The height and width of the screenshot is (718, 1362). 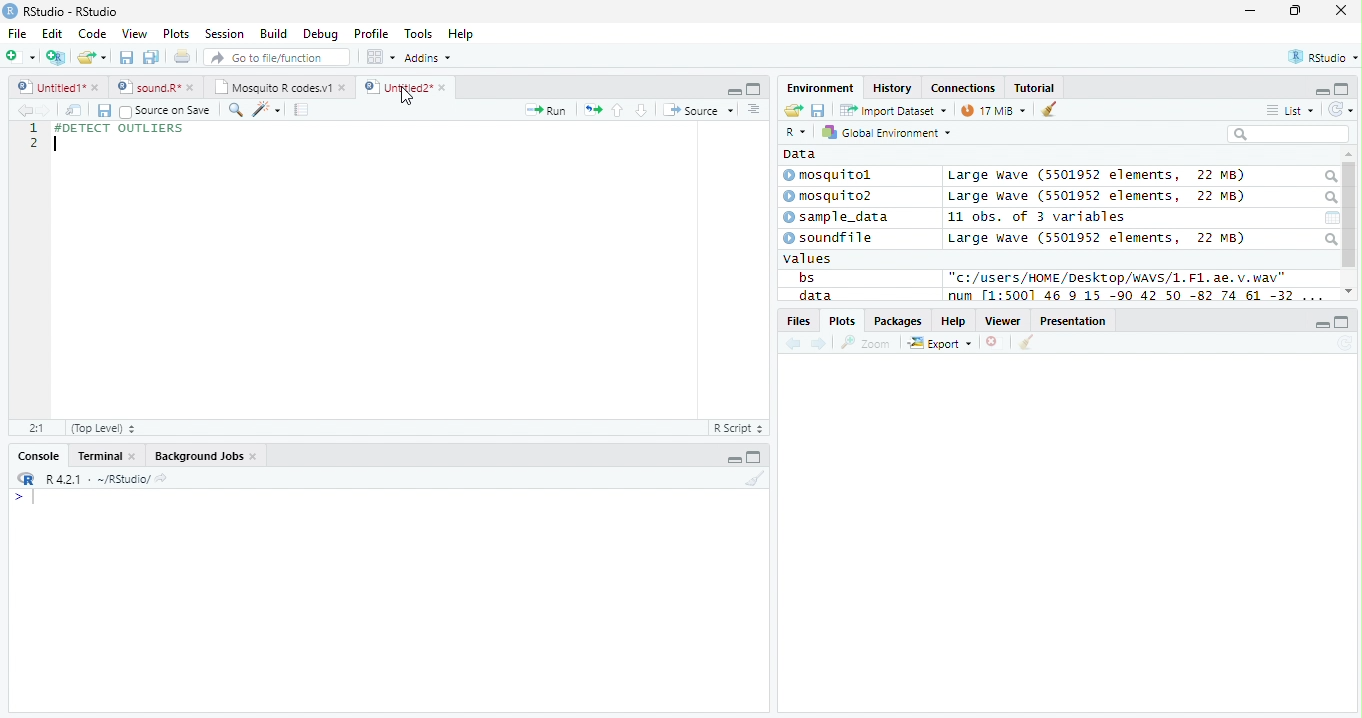 What do you see at coordinates (1252, 10) in the screenshot?
I see `minimize` at bounding box center [1252, 10].